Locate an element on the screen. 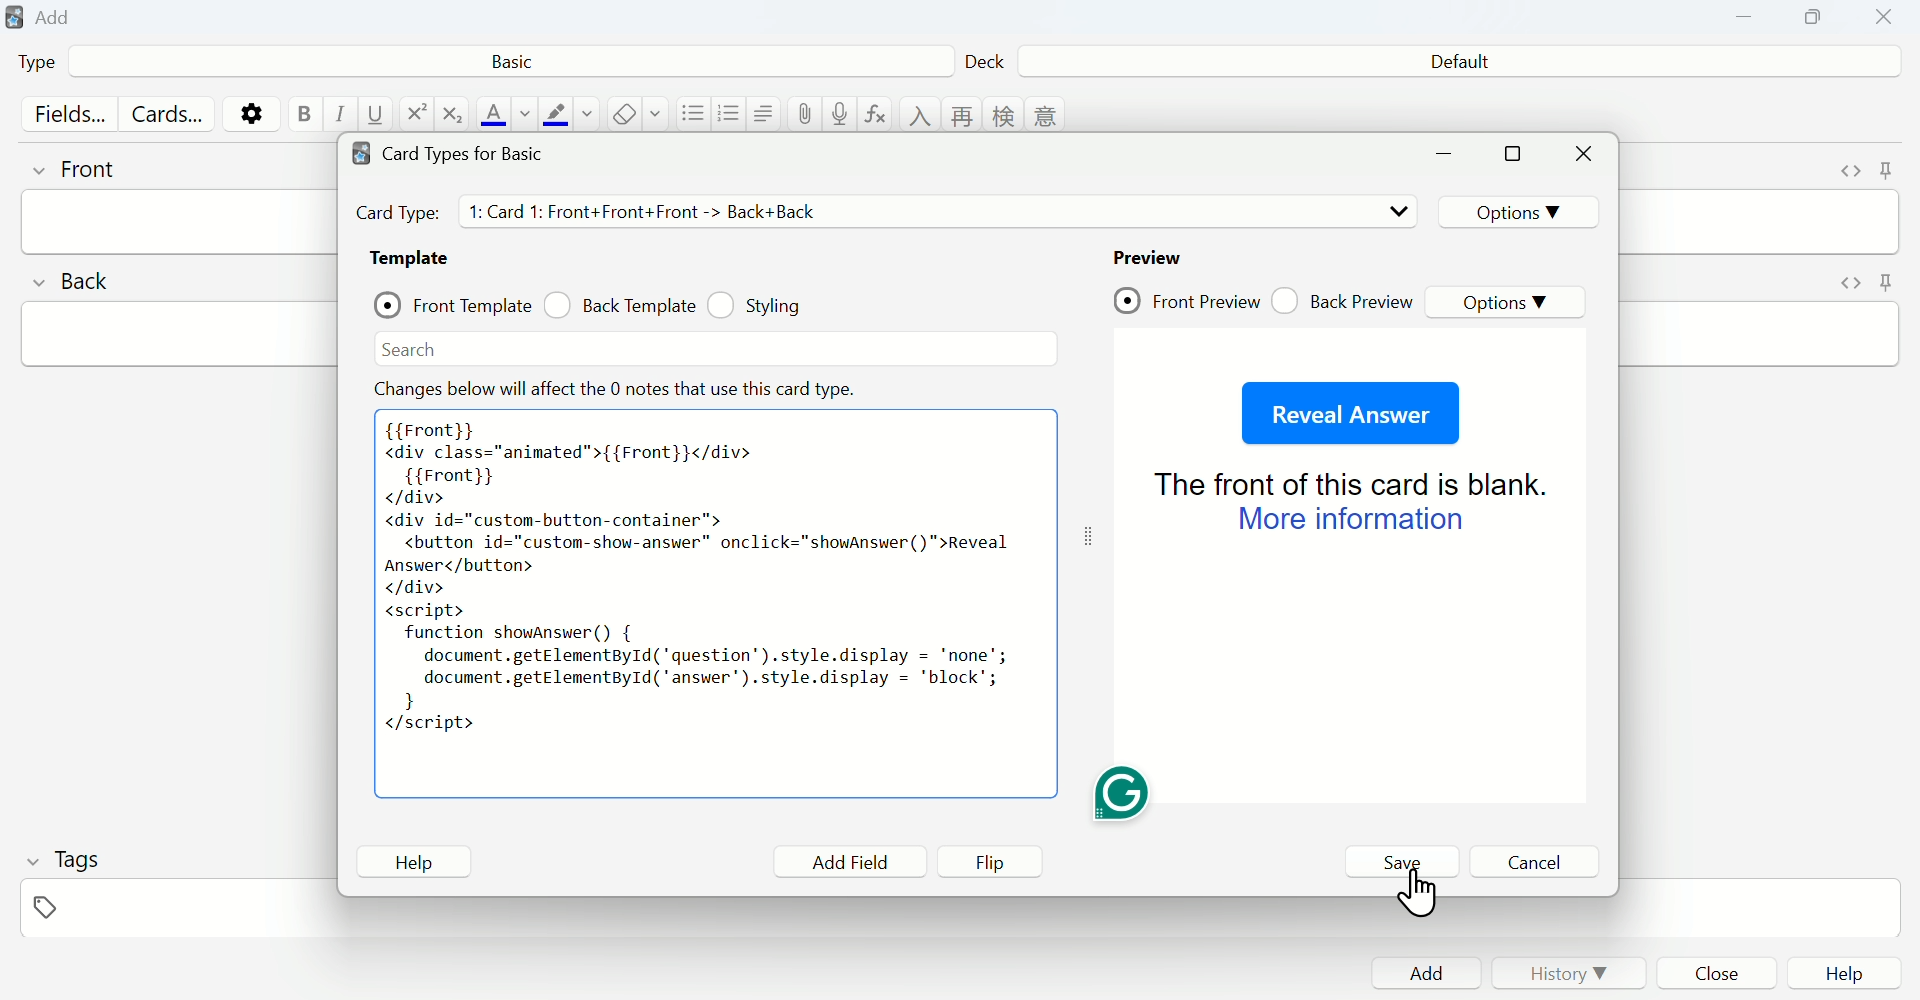  subscript is located at coordinates (453, 114).